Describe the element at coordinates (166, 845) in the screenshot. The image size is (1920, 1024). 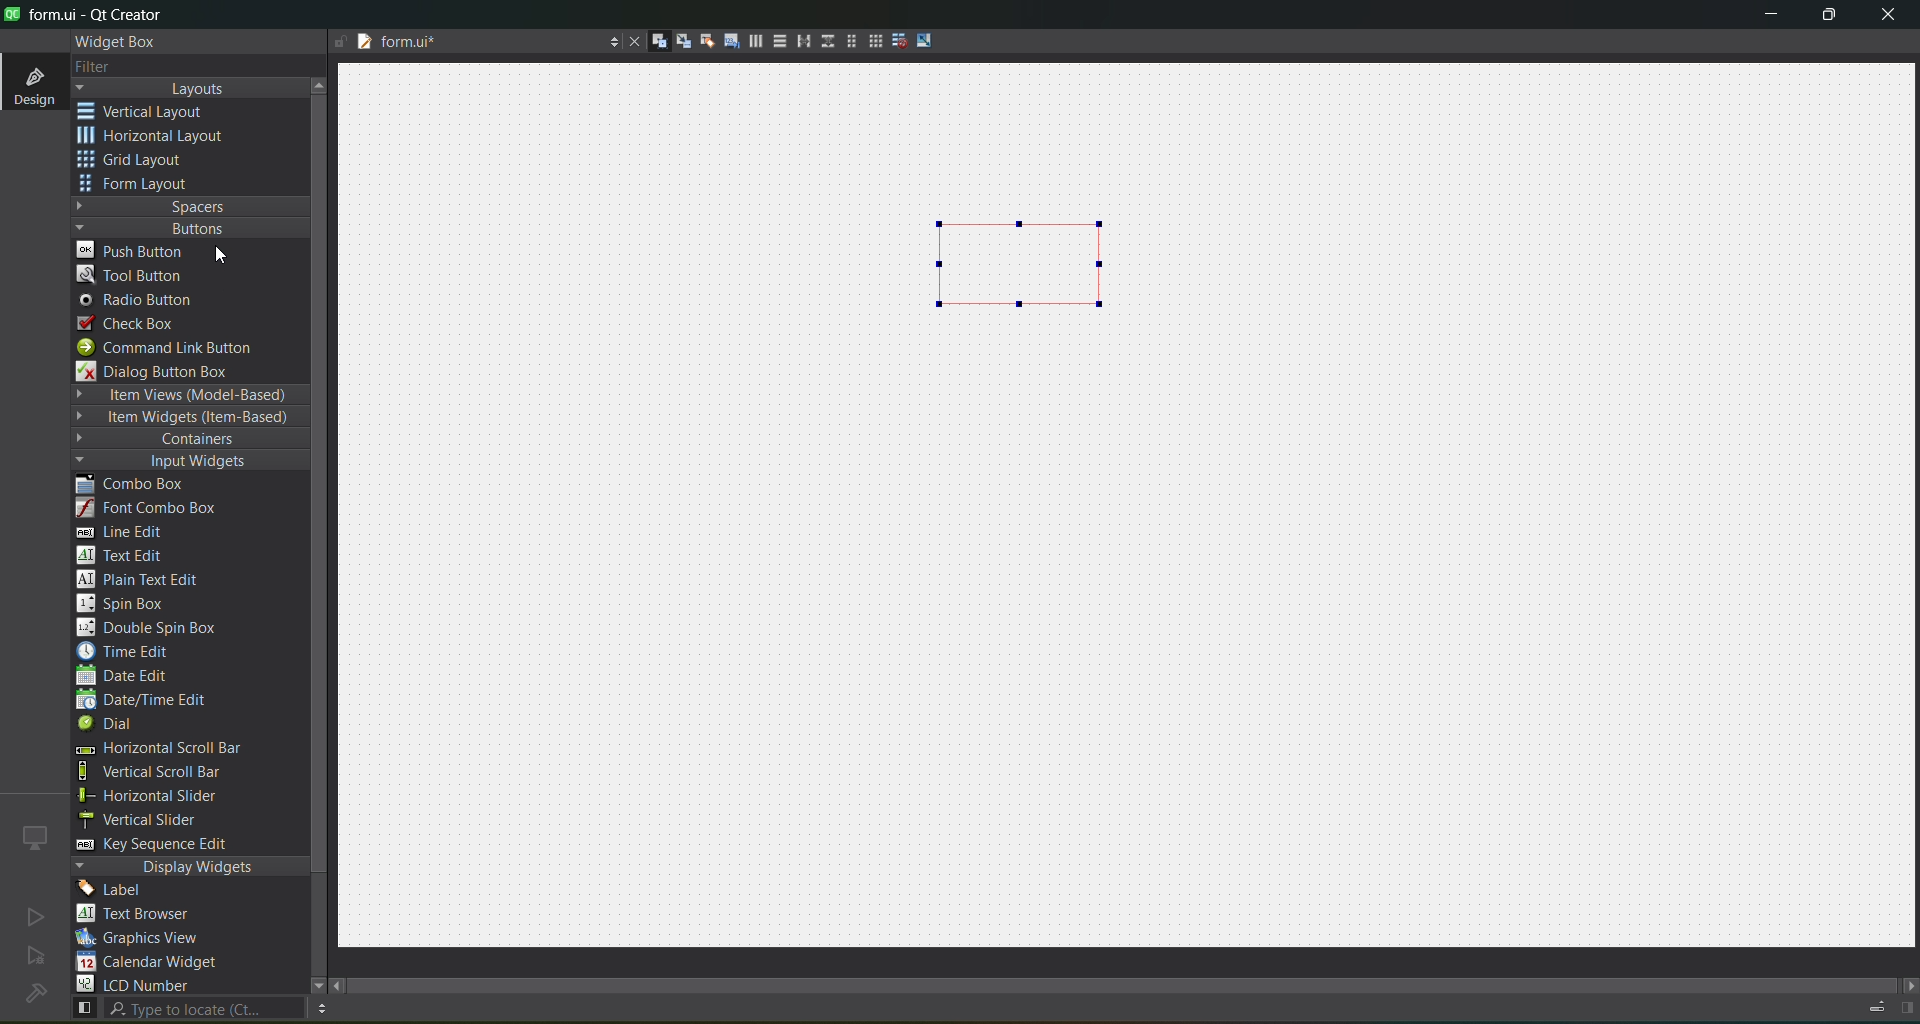
I see `key sequence edit` at that location.